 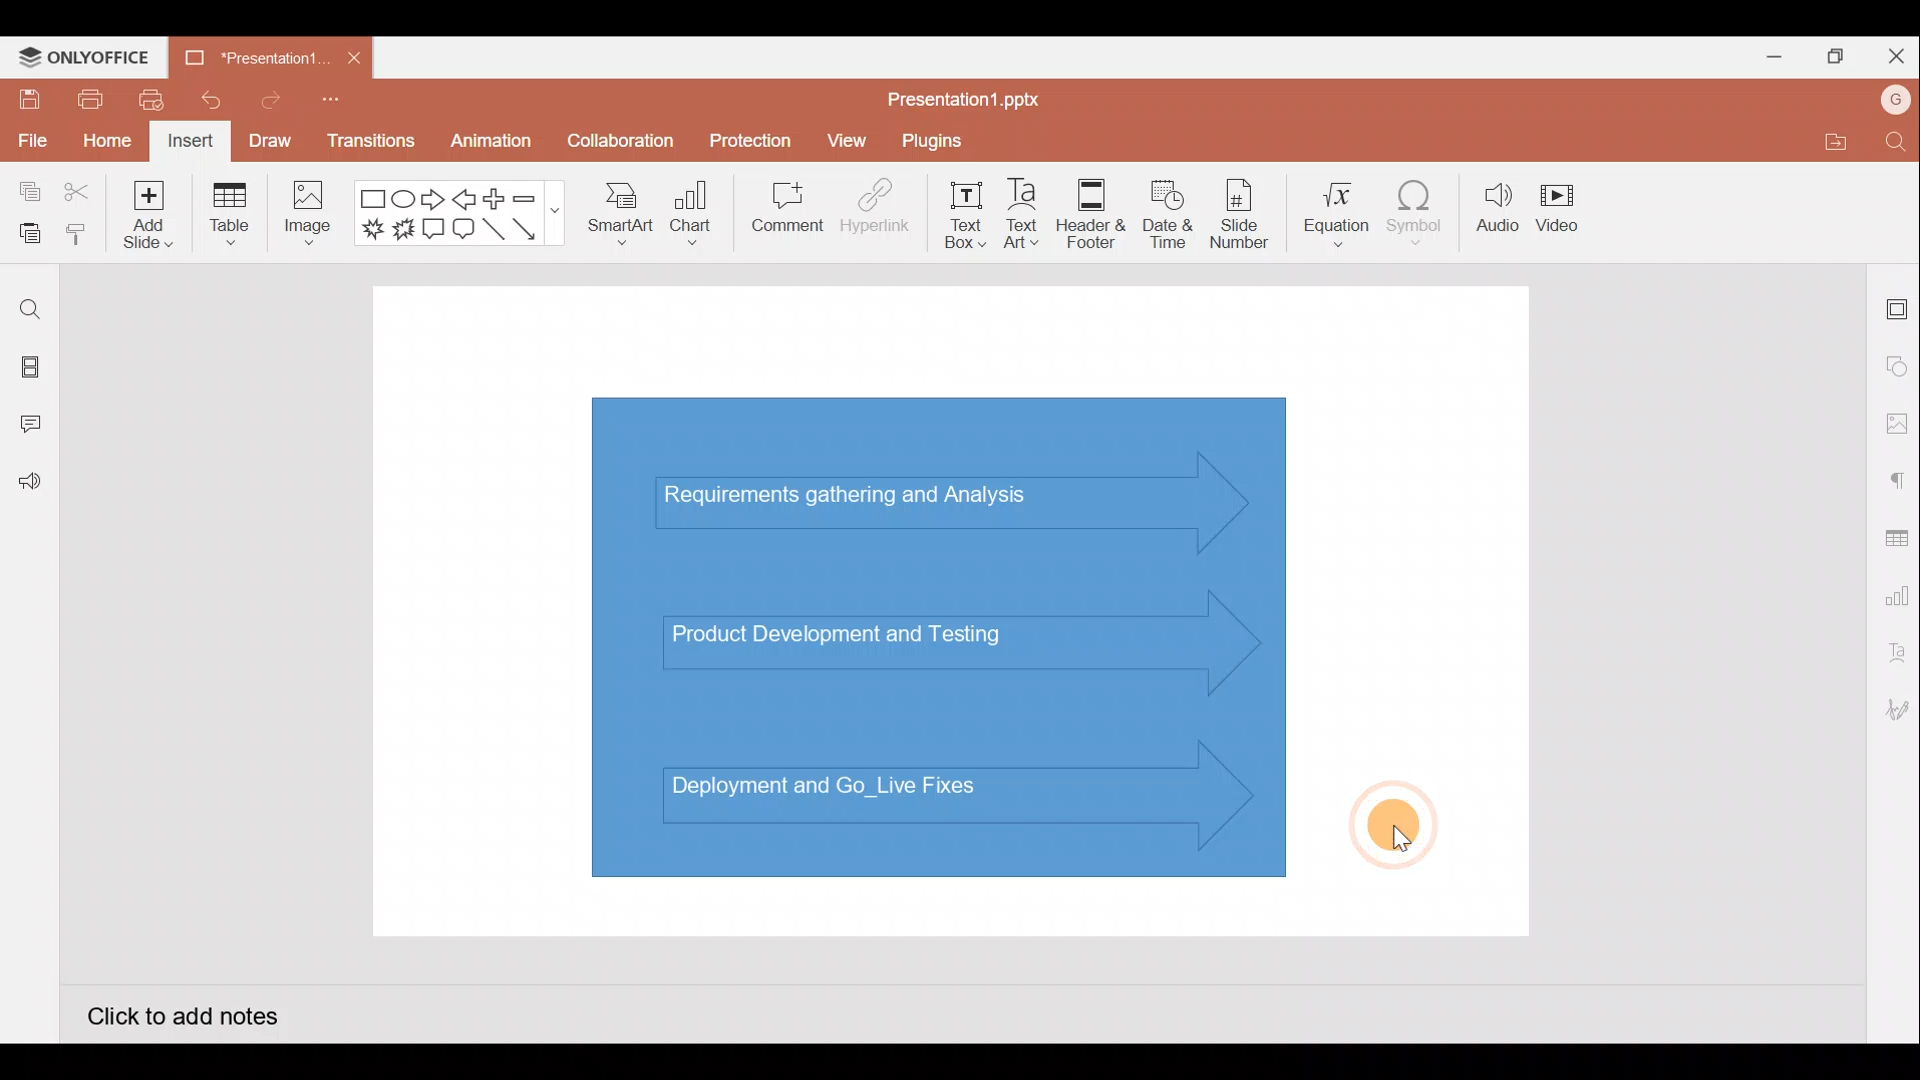 I want to click on Text Art, so click(x=1030, y=209).